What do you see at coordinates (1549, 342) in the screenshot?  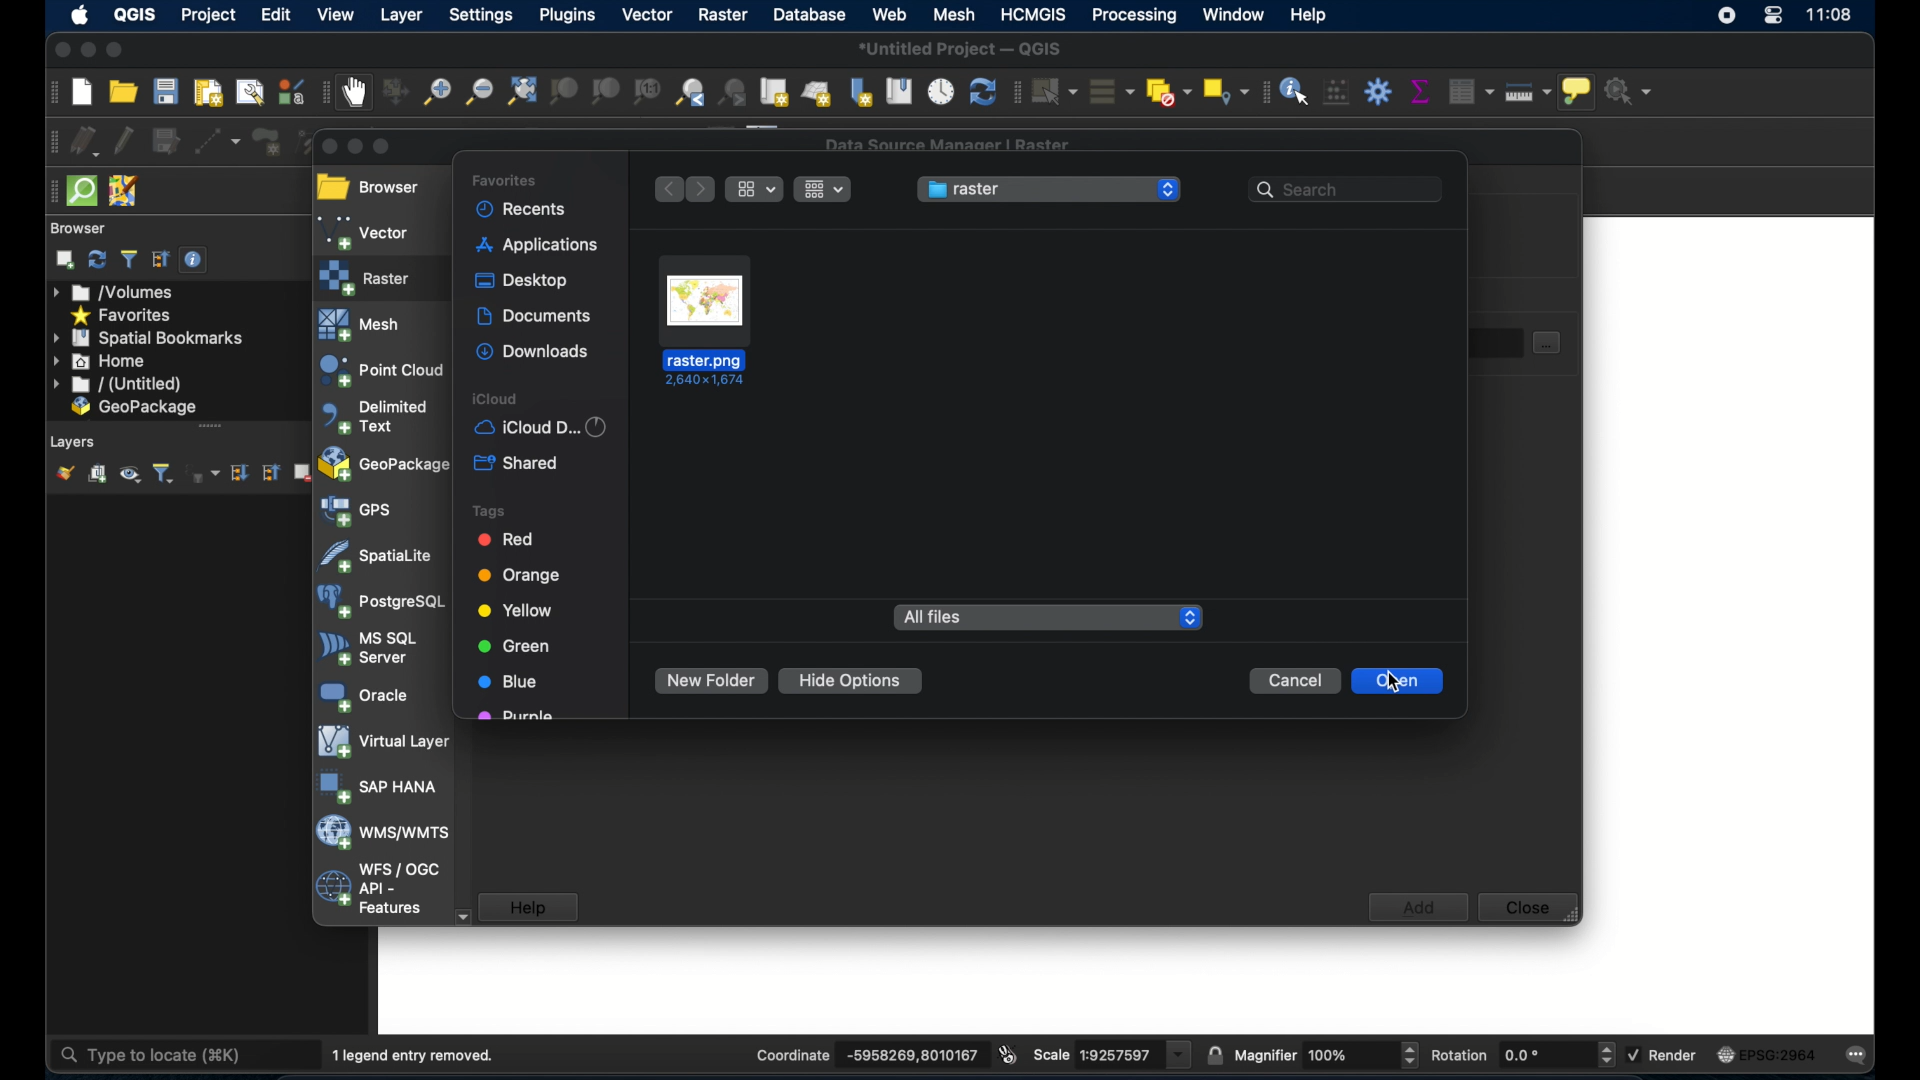 I see `document select button` at bounding box center [1549, 342].